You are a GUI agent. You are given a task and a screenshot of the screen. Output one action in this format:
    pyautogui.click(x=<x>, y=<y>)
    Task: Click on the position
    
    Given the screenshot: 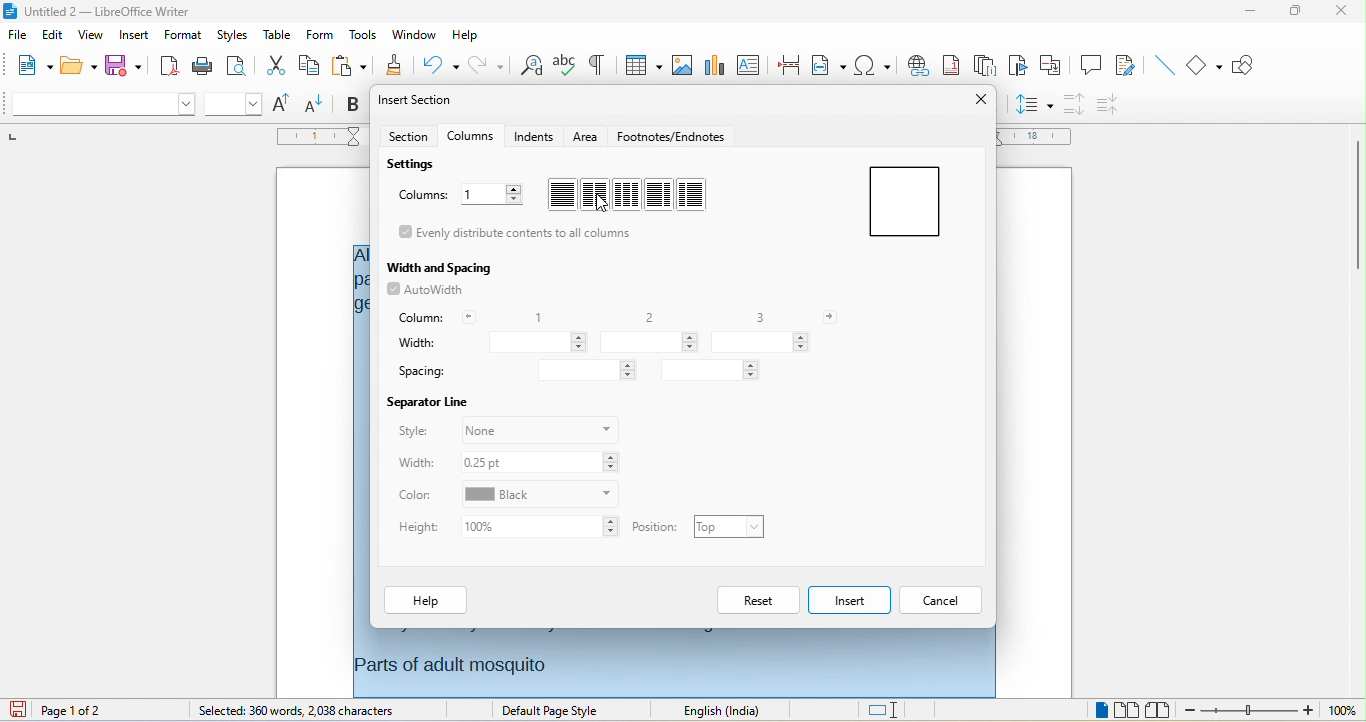 What is the action you would take?
    pyautogui.click(x=657, y=526)
    